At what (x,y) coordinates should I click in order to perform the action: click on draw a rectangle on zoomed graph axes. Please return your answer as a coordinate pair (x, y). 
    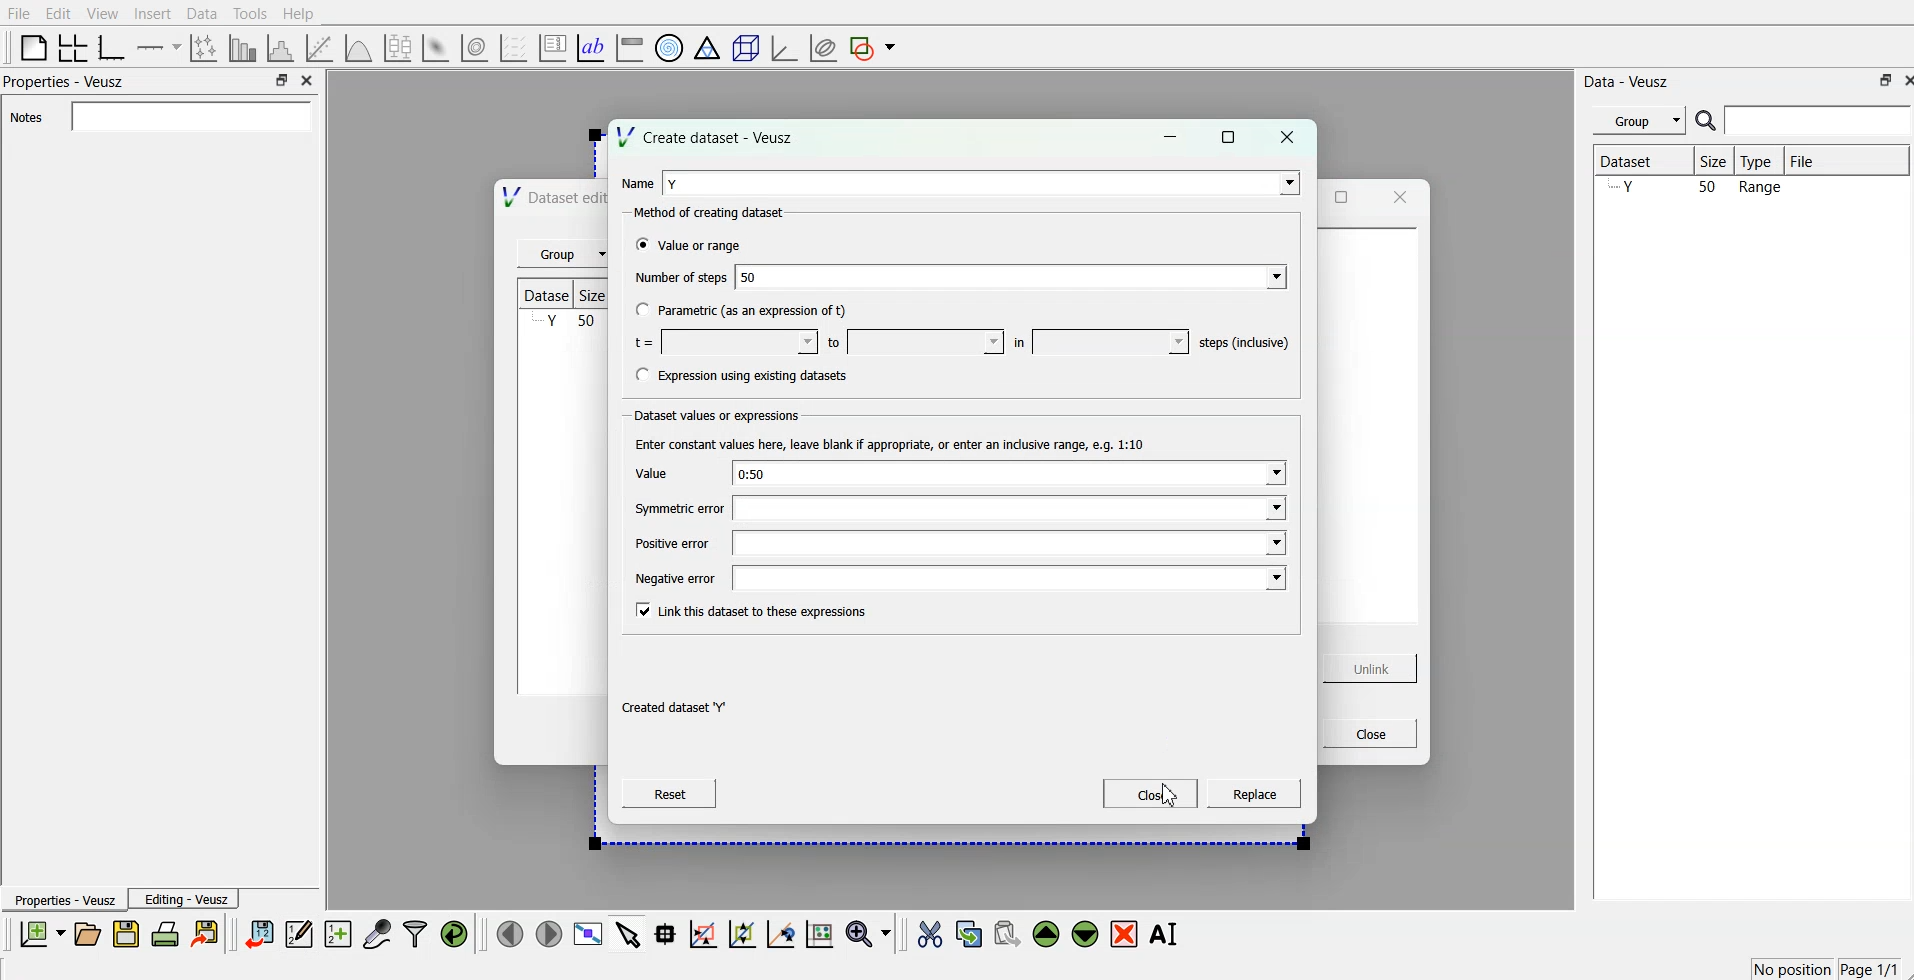
    Looking at the image, I should click on (704, 936).